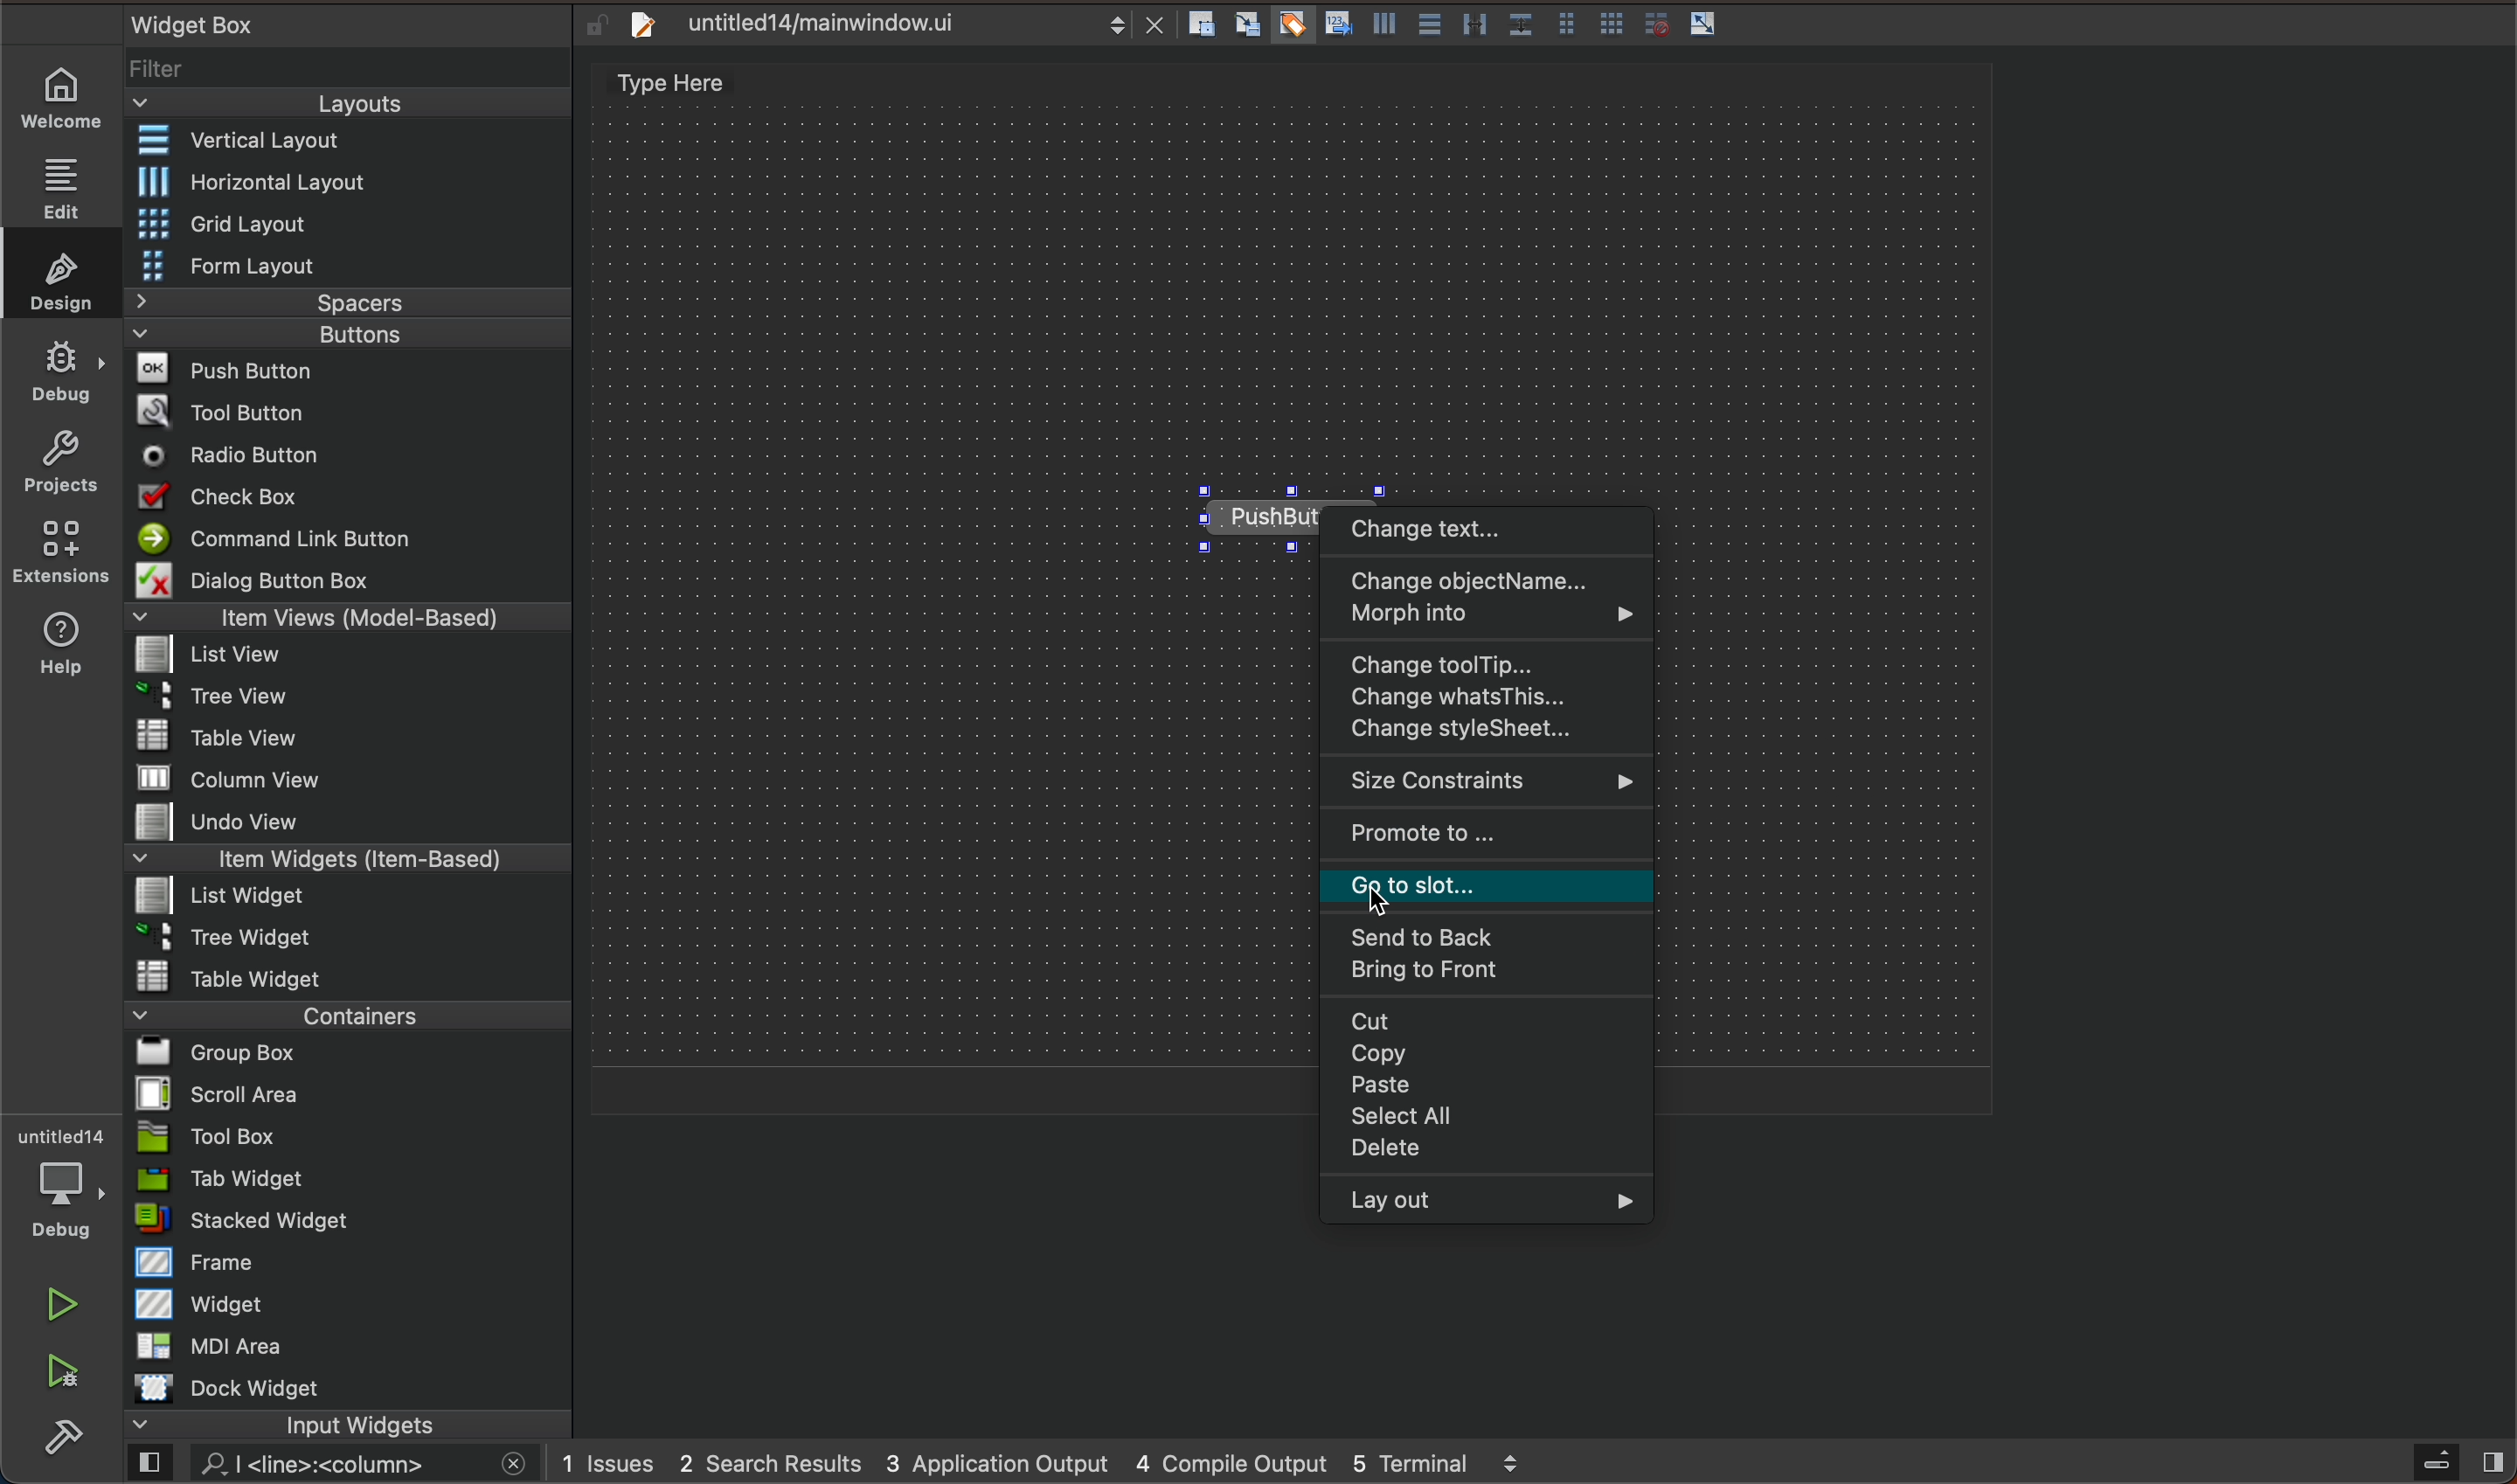  Describe the element at coordinates (354, 1309) in the screenshot. I see `widget` at that location.